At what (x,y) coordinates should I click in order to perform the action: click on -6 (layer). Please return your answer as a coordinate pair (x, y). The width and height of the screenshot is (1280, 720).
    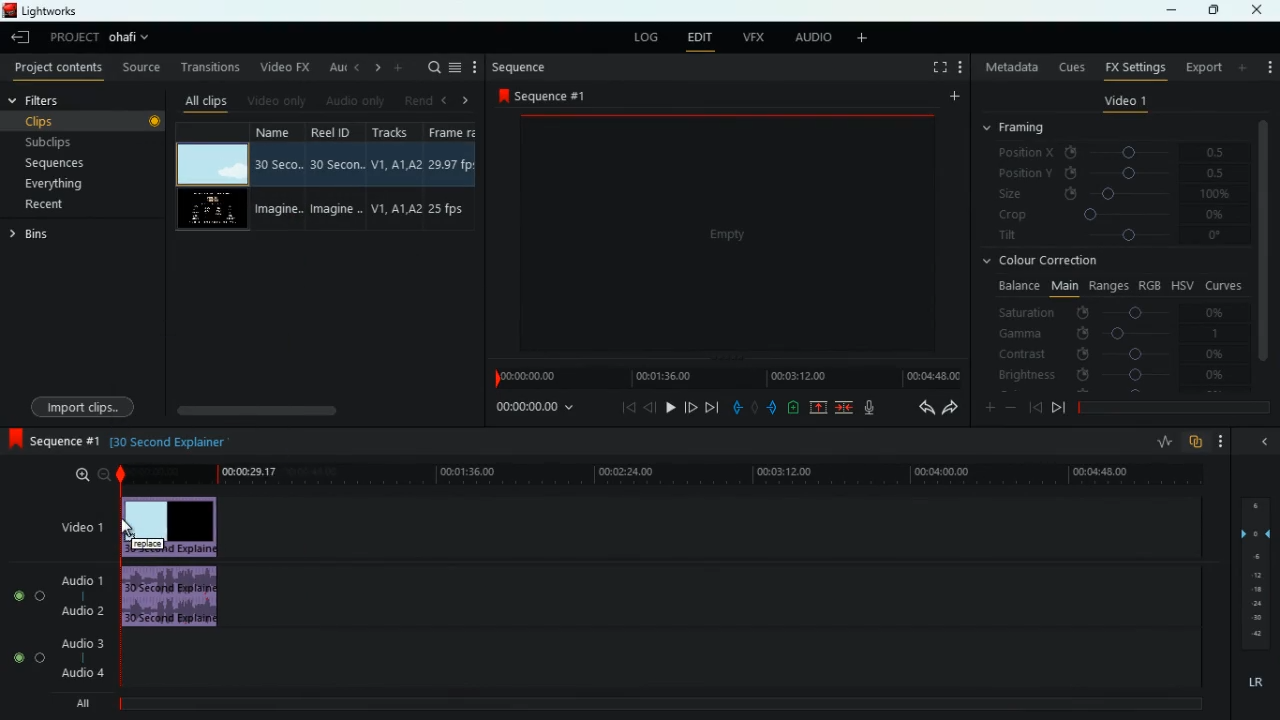
    Looking at the image, I should click on (1254, 556).